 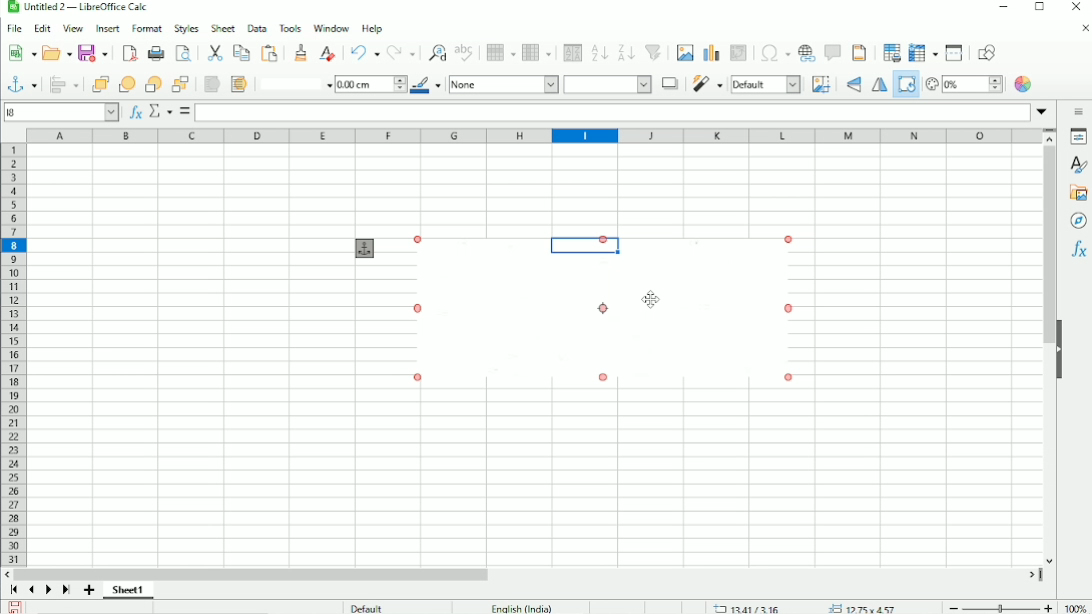 I want to click on Sort descending, so click(x=626, y=52).